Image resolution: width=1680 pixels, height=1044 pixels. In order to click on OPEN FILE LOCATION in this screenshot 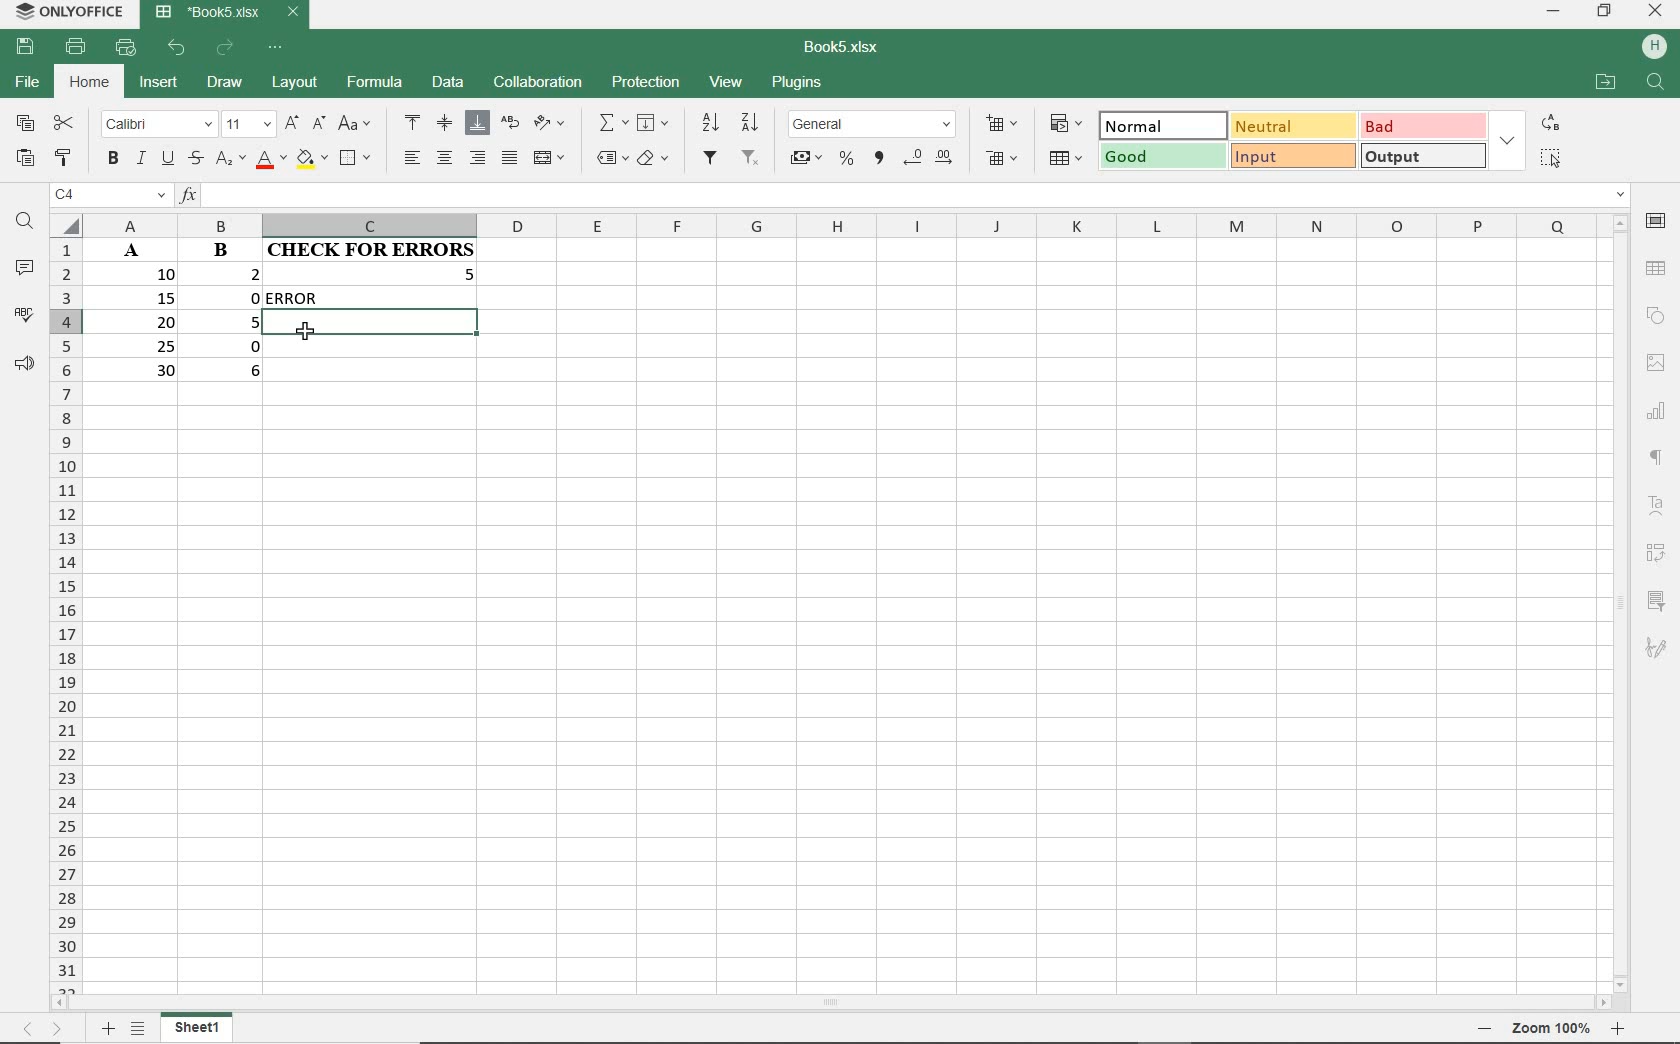, I will do `click(1604, 81)`.